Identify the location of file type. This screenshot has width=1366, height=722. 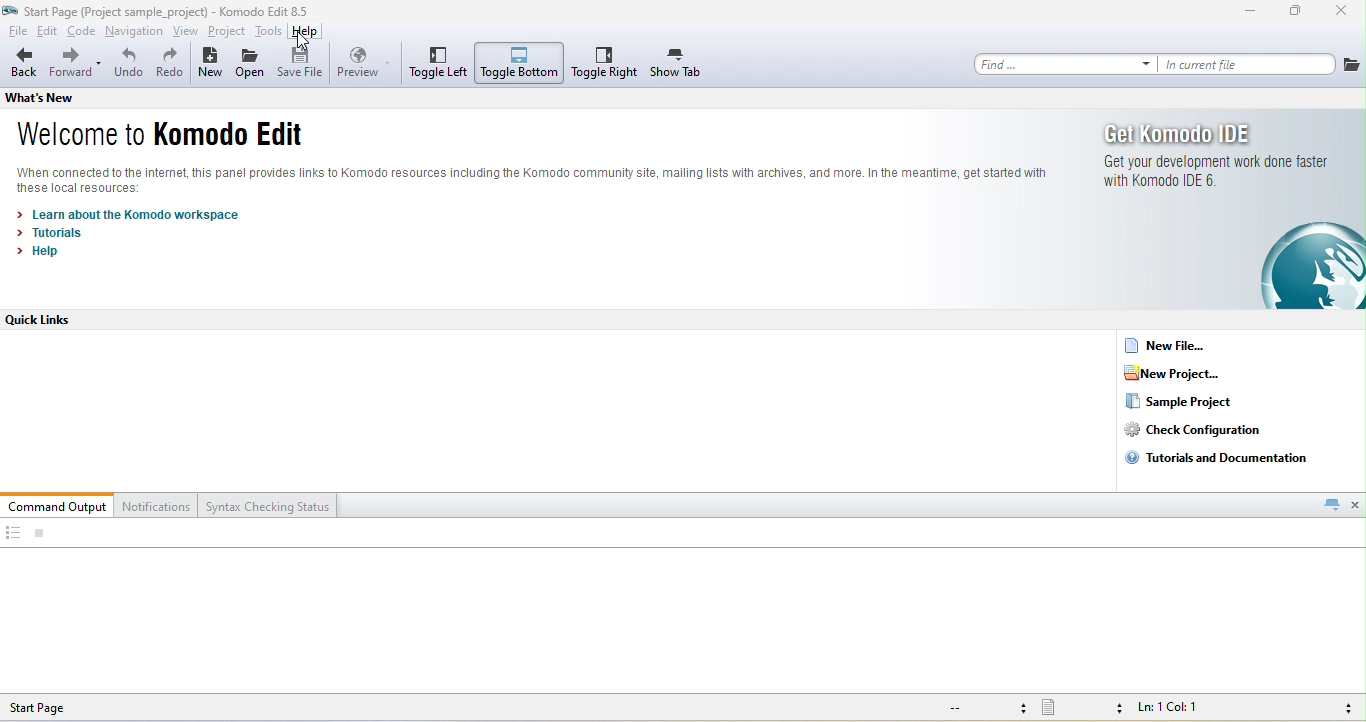
(1082, 709).